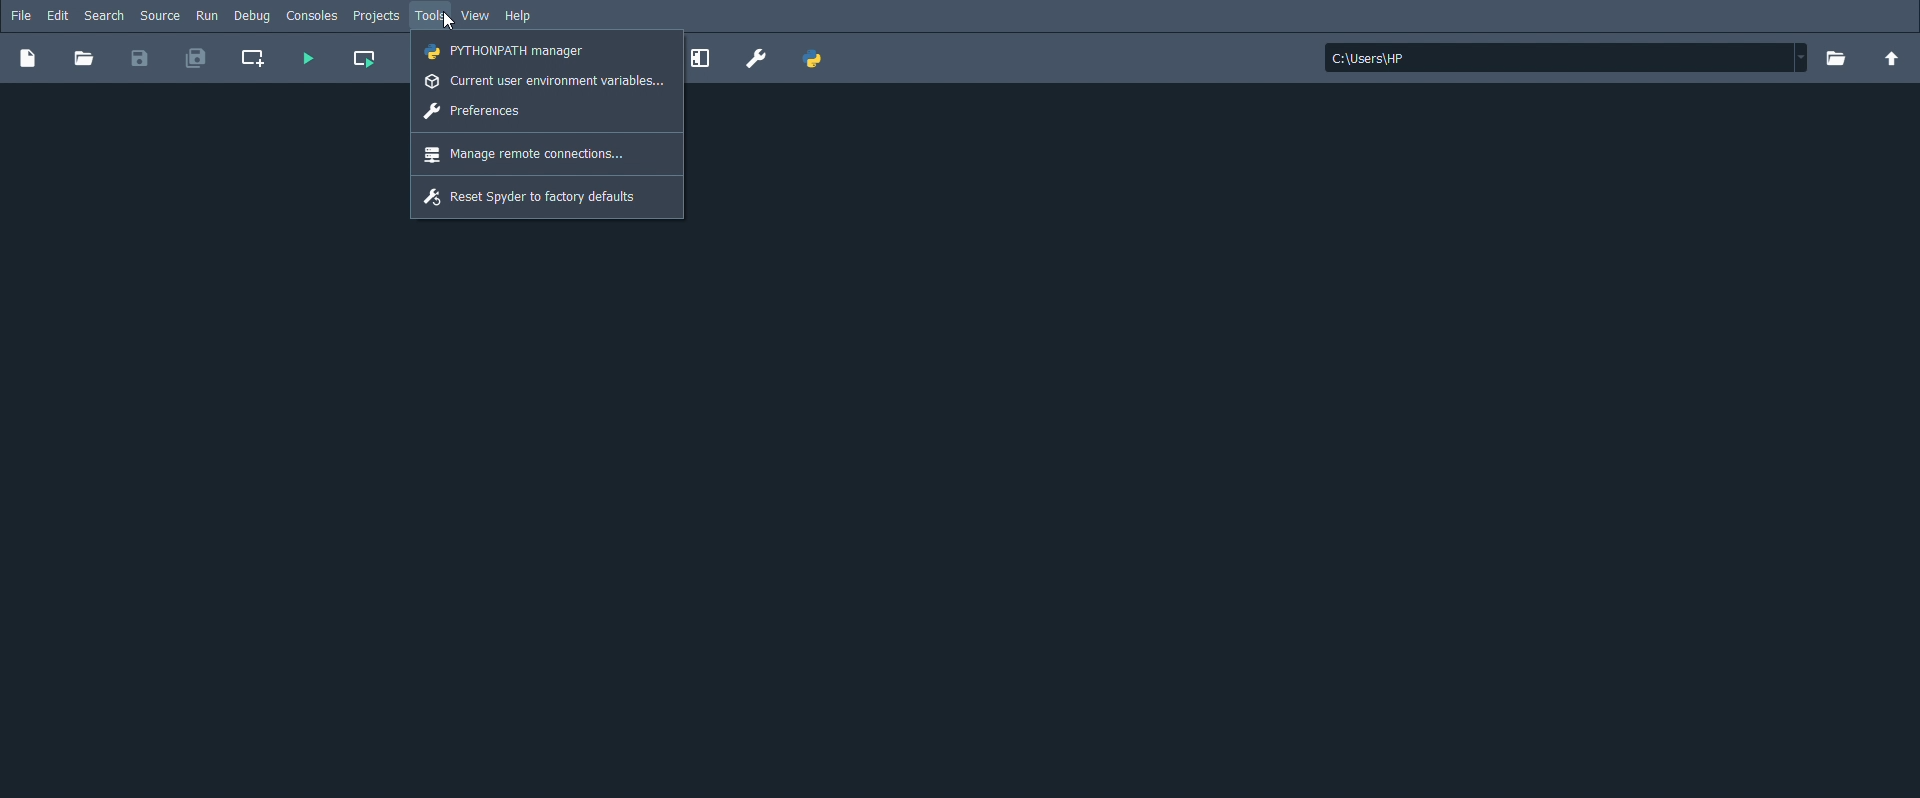  Describe the element at coordinates (160, 16) in the screenshot. I see `Source` at that location.